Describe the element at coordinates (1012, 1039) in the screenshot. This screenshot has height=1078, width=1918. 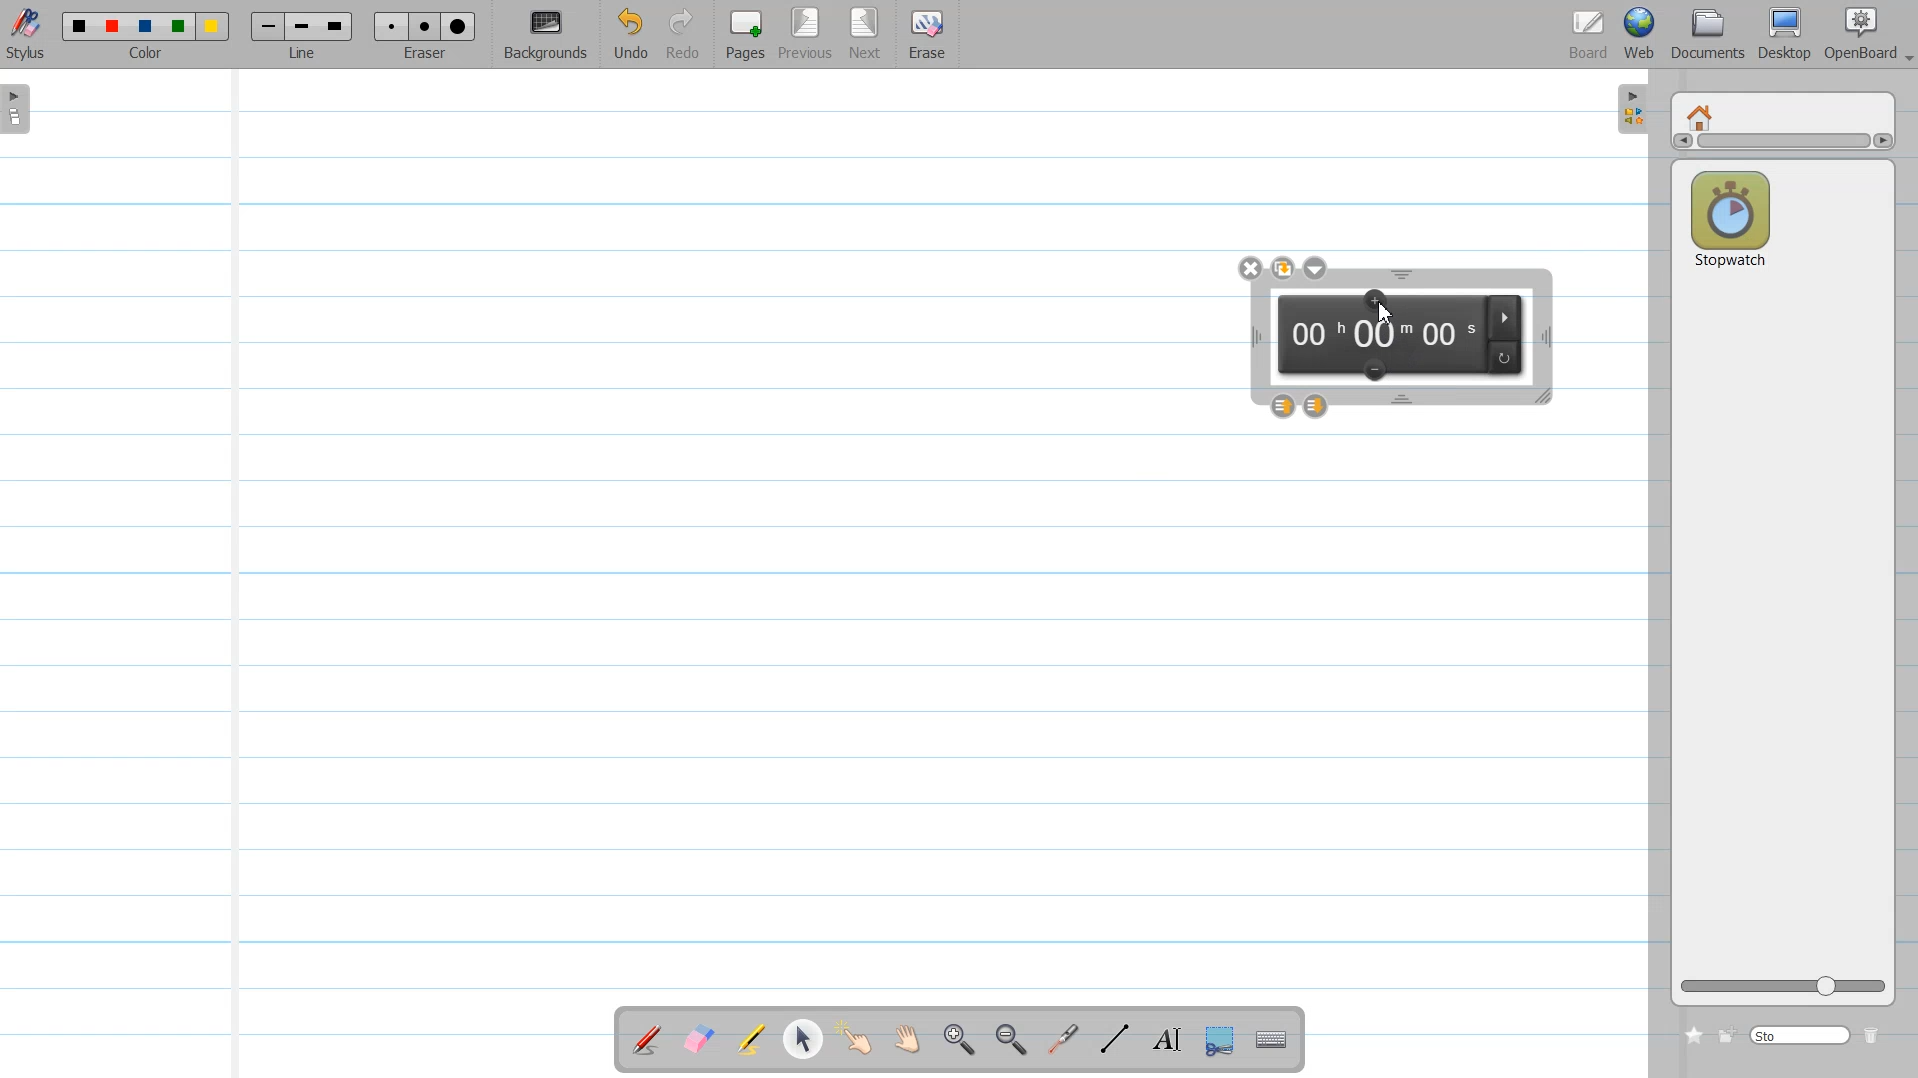
I see `Zoom ////out` at that location.